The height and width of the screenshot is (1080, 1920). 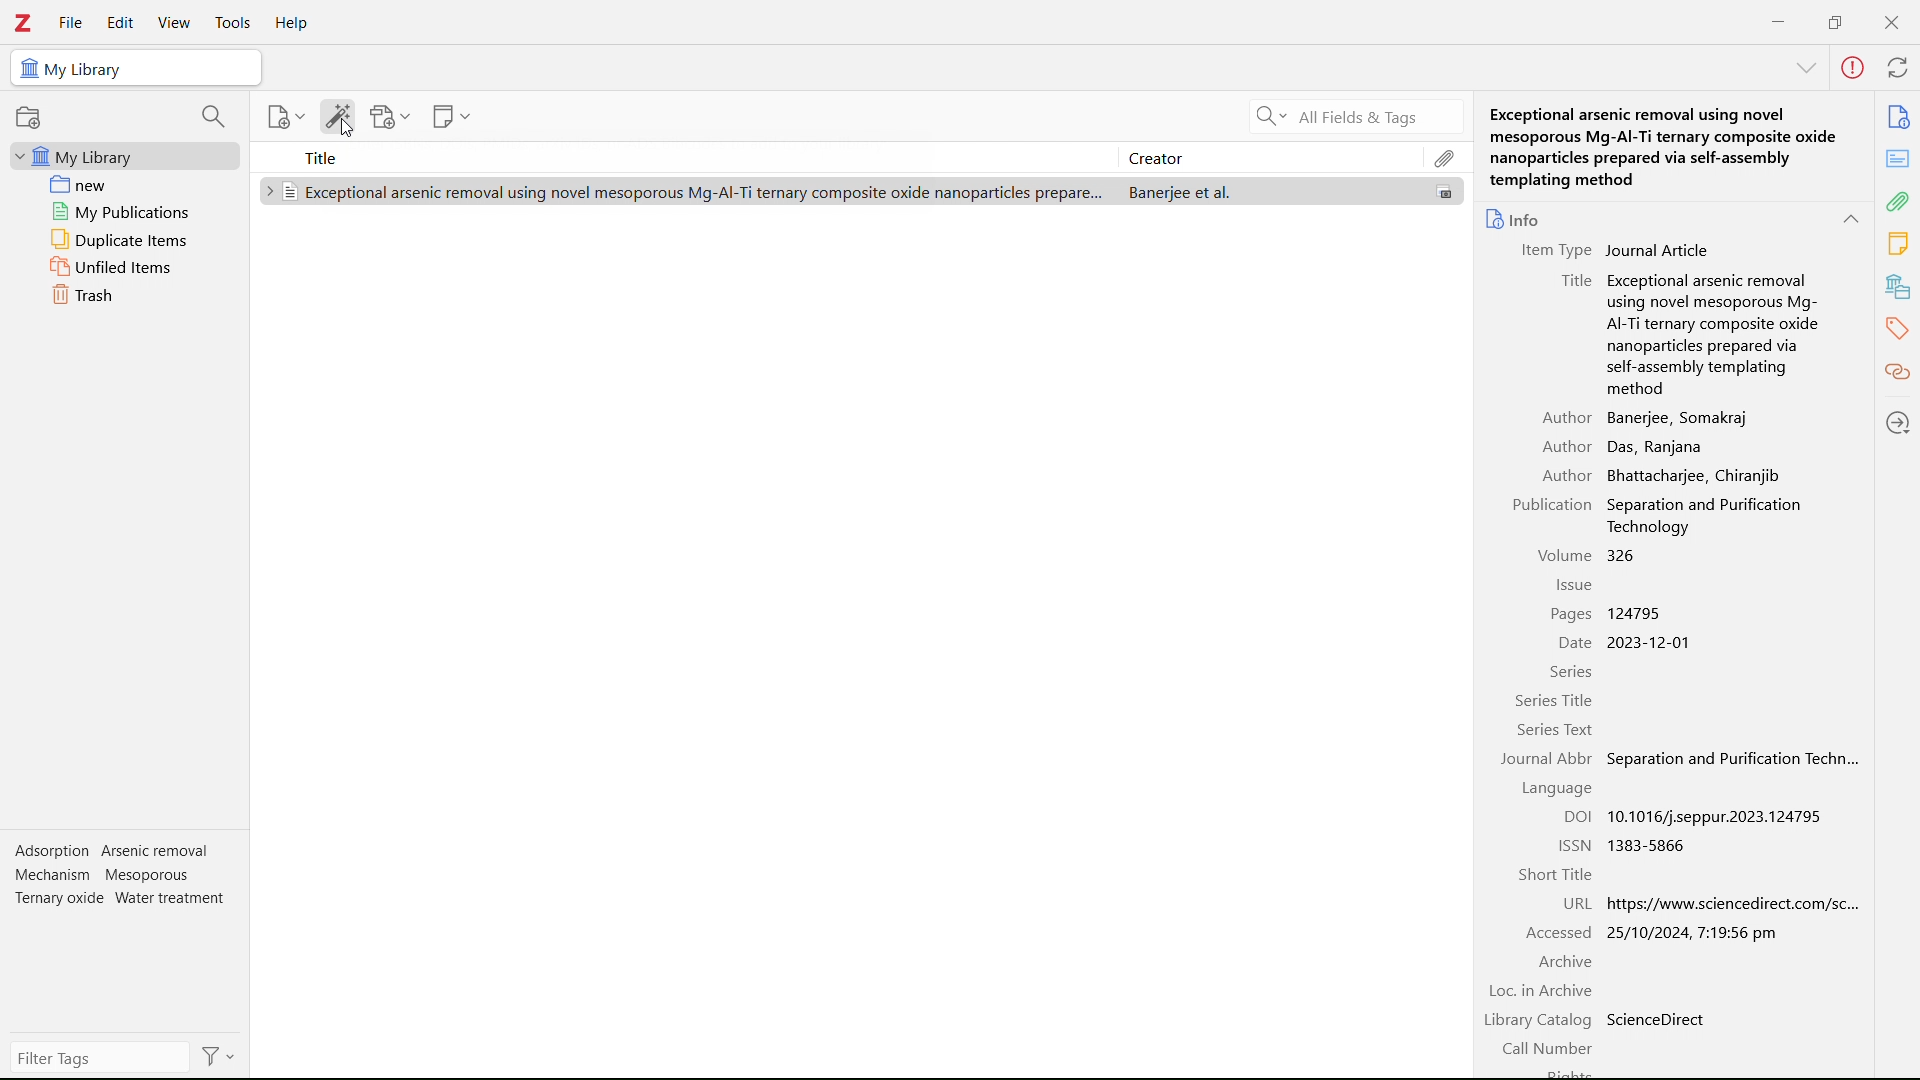 I want to click on search all fields & tags, so click(x=1352, y=117).